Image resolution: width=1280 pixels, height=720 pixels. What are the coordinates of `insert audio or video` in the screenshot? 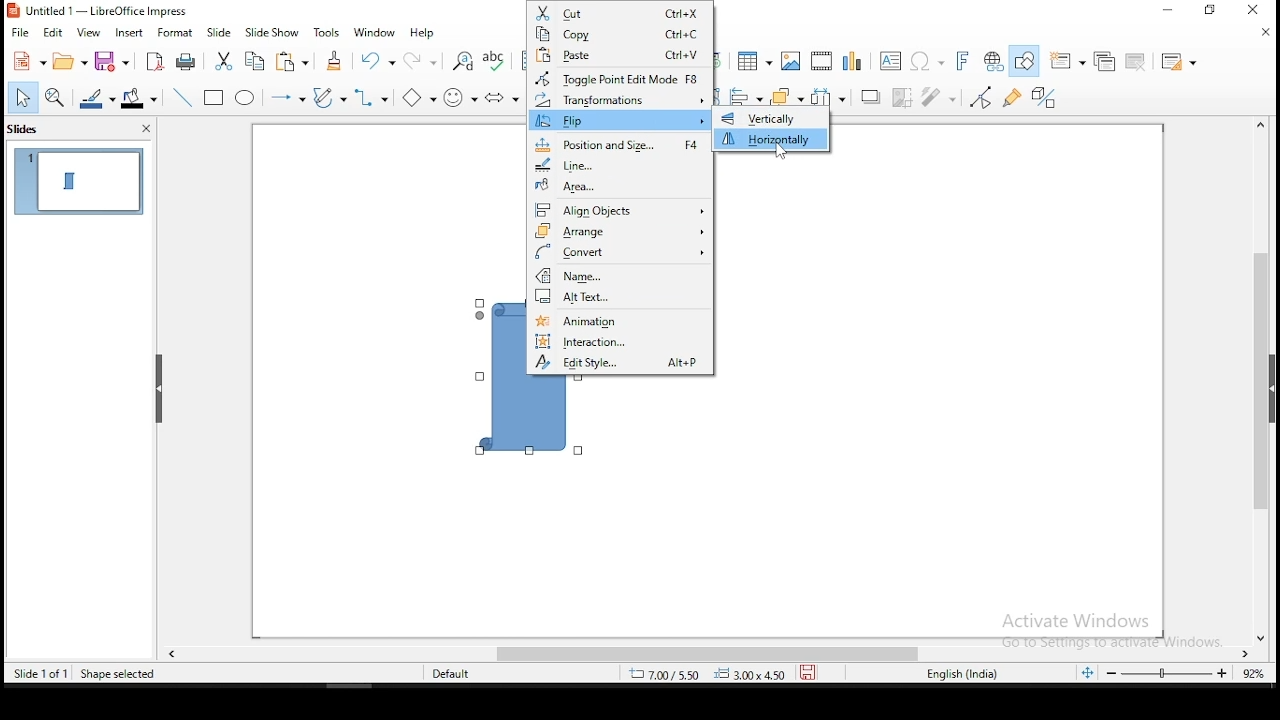 It's located at (823, 60).